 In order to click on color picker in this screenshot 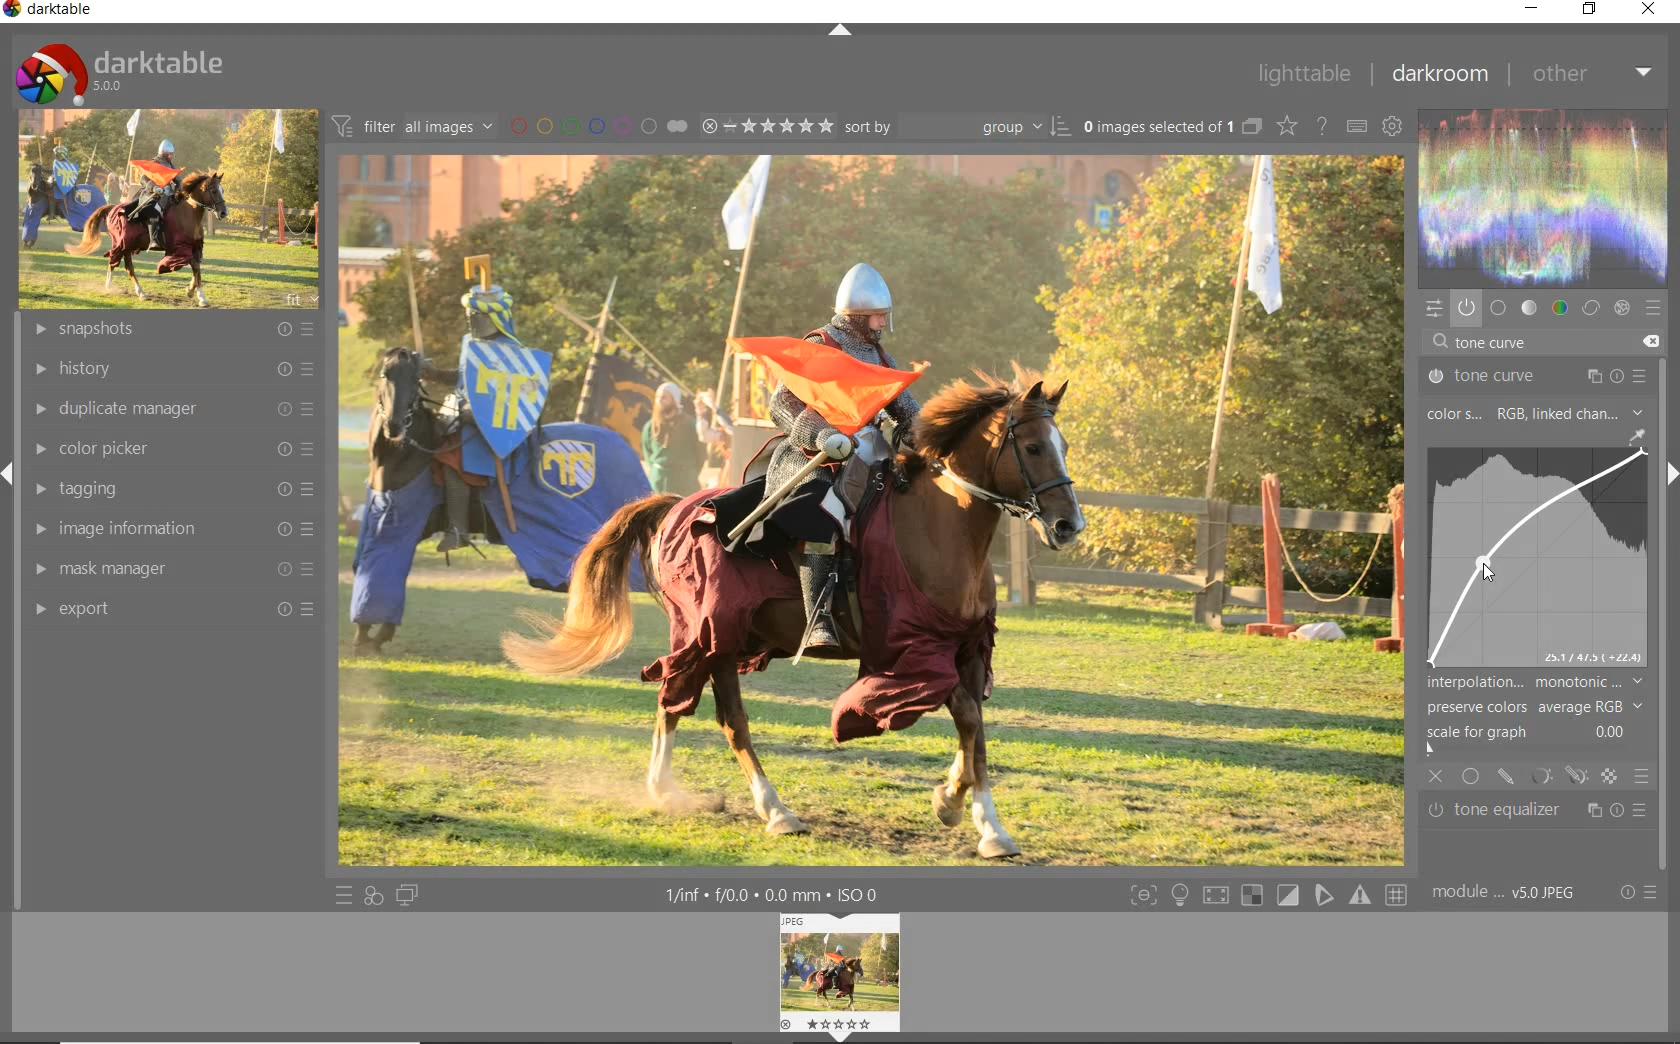, I will do `click(171, 450)`.